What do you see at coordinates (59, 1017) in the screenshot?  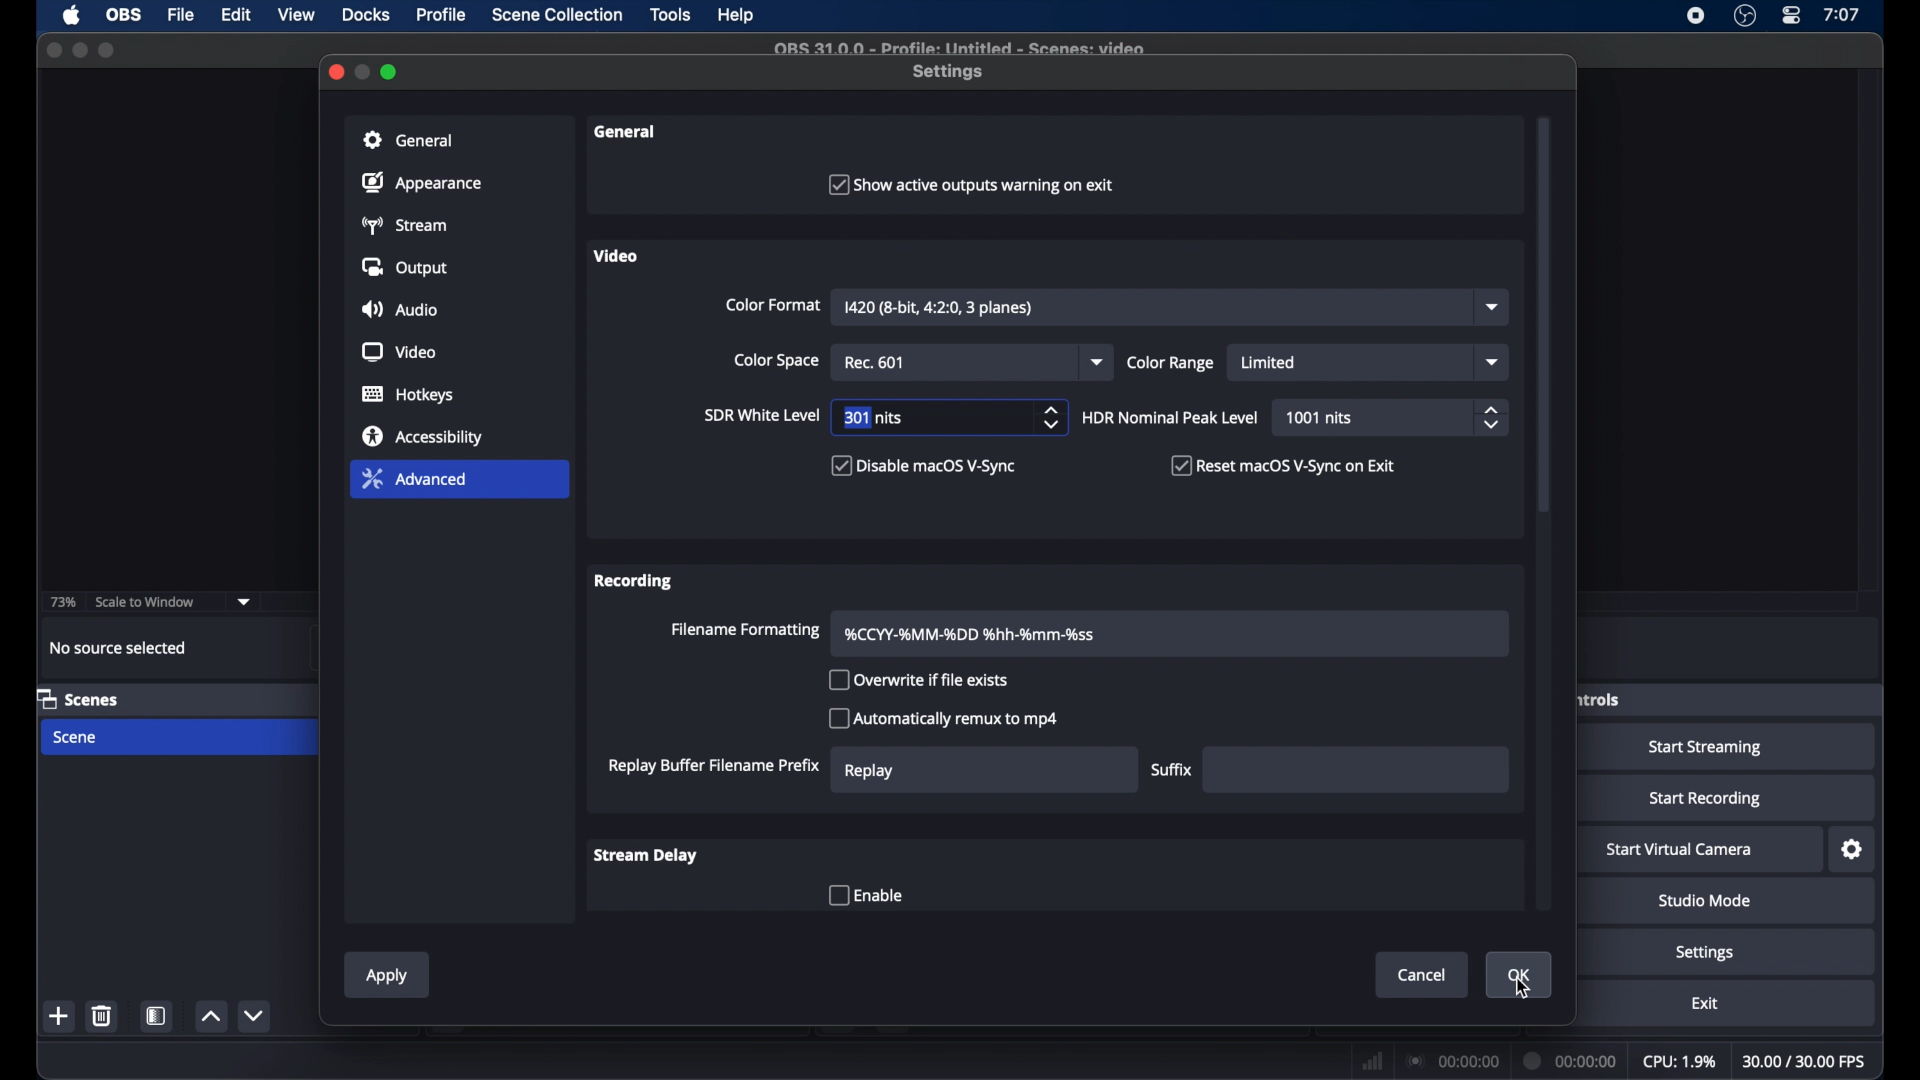 I see `add` at bounding box center [59, 1017].